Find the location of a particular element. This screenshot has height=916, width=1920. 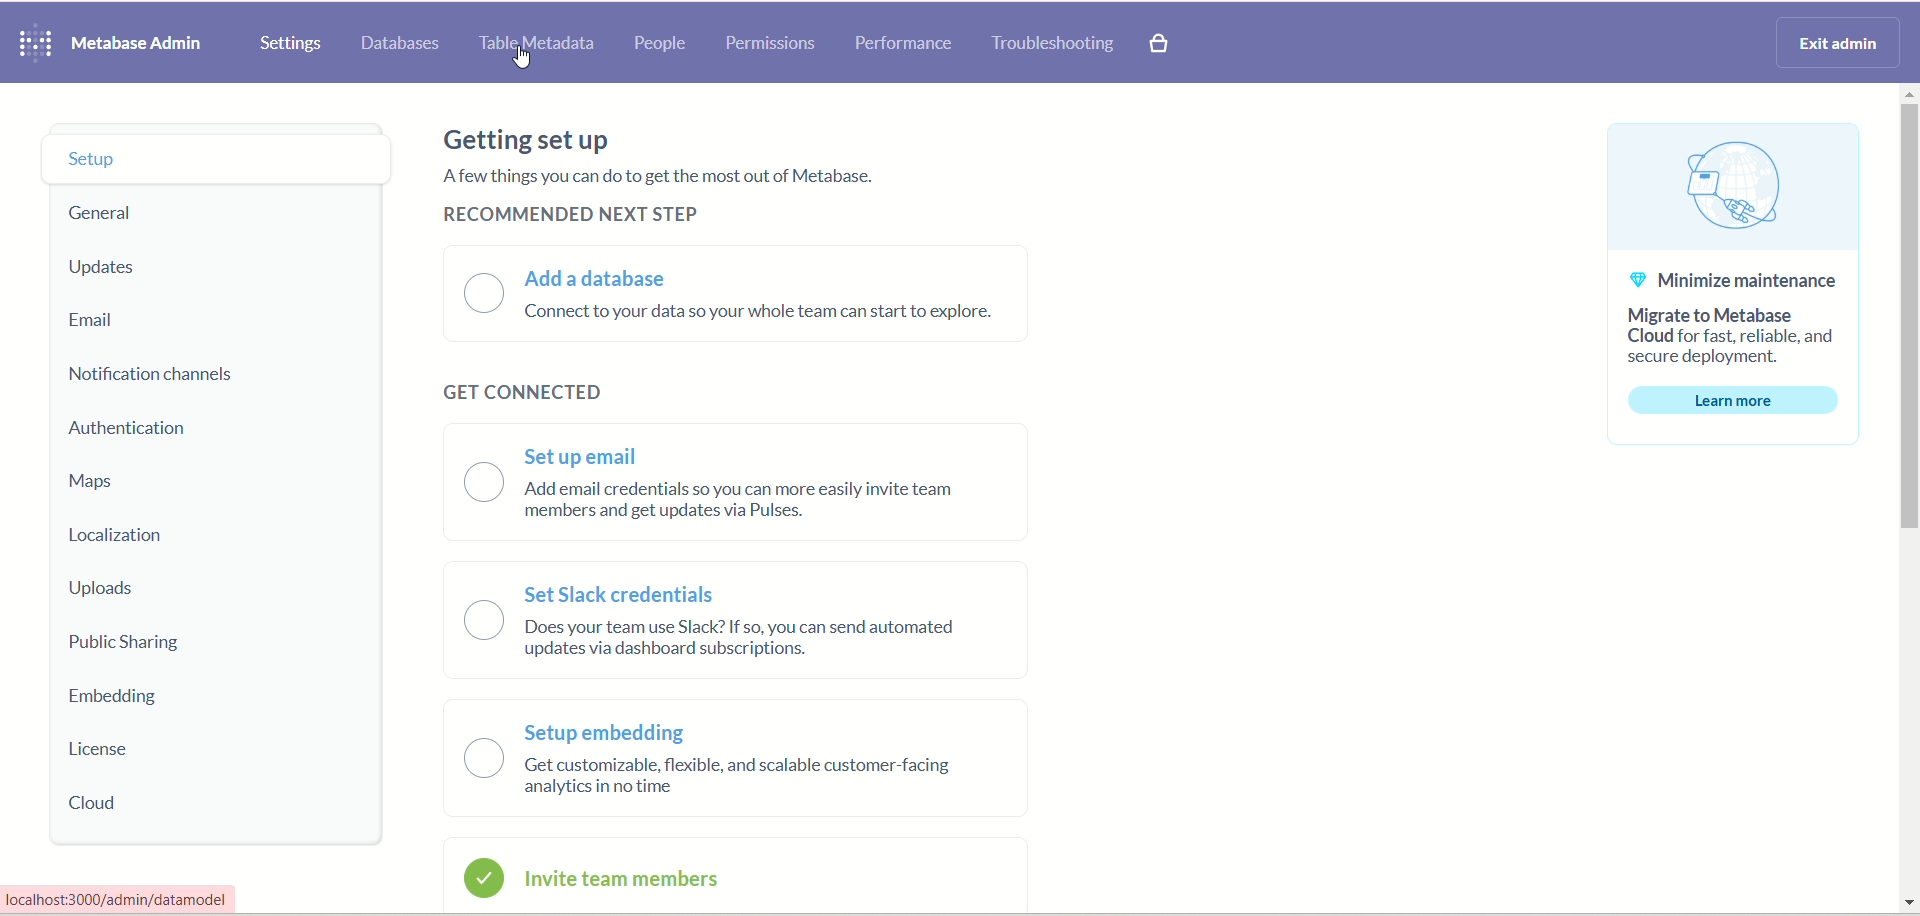

people is located at coordinates (664, 43).